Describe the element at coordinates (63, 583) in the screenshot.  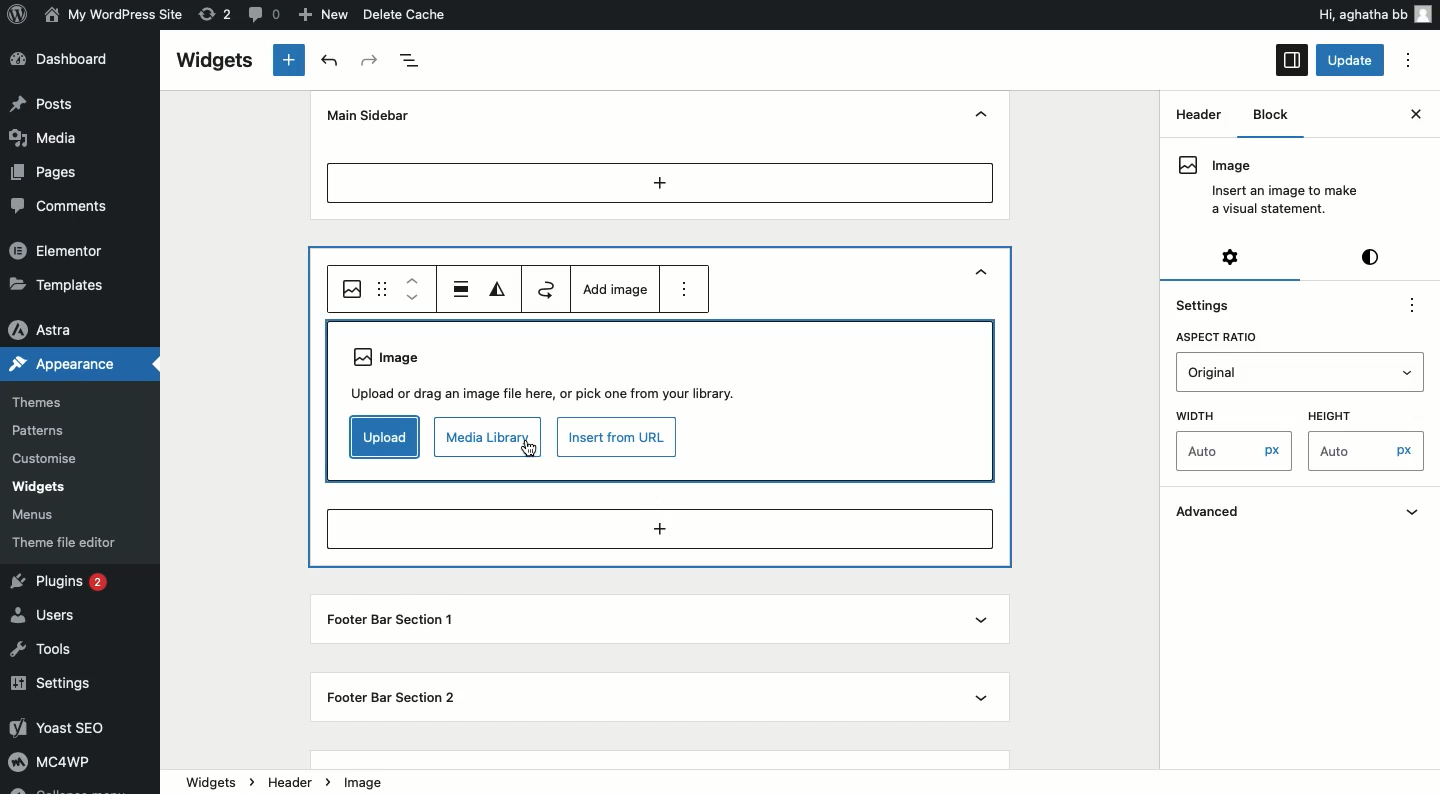
I see `Plugins` at that location.